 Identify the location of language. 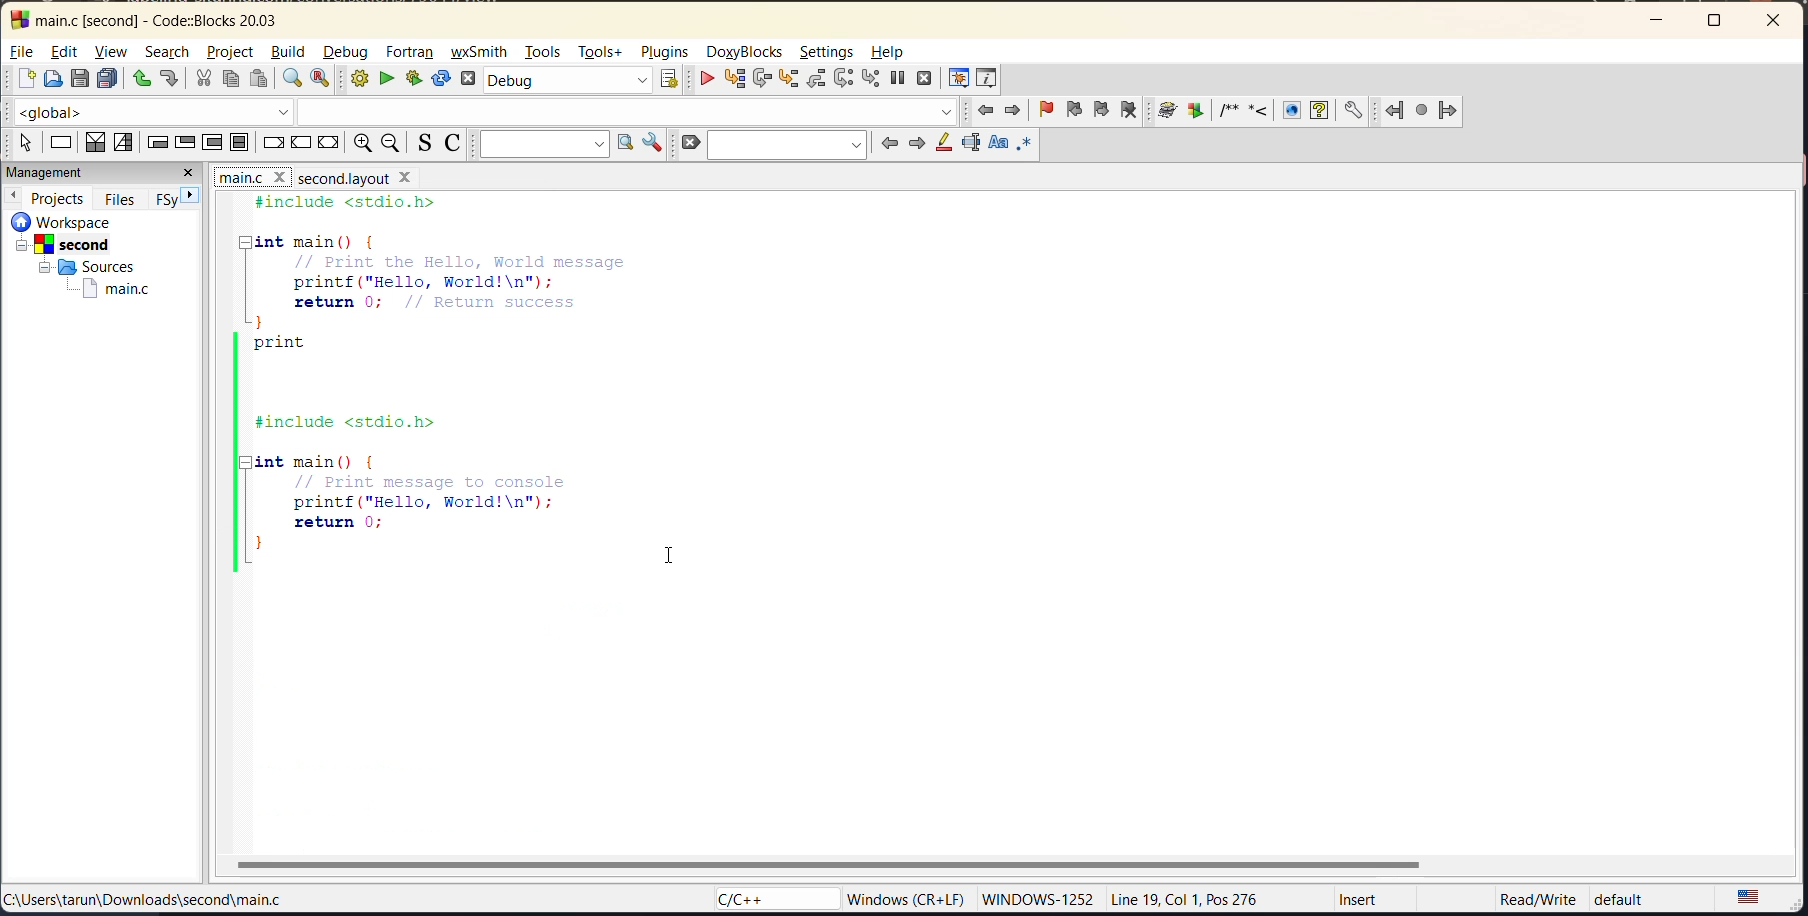
(776, 897).